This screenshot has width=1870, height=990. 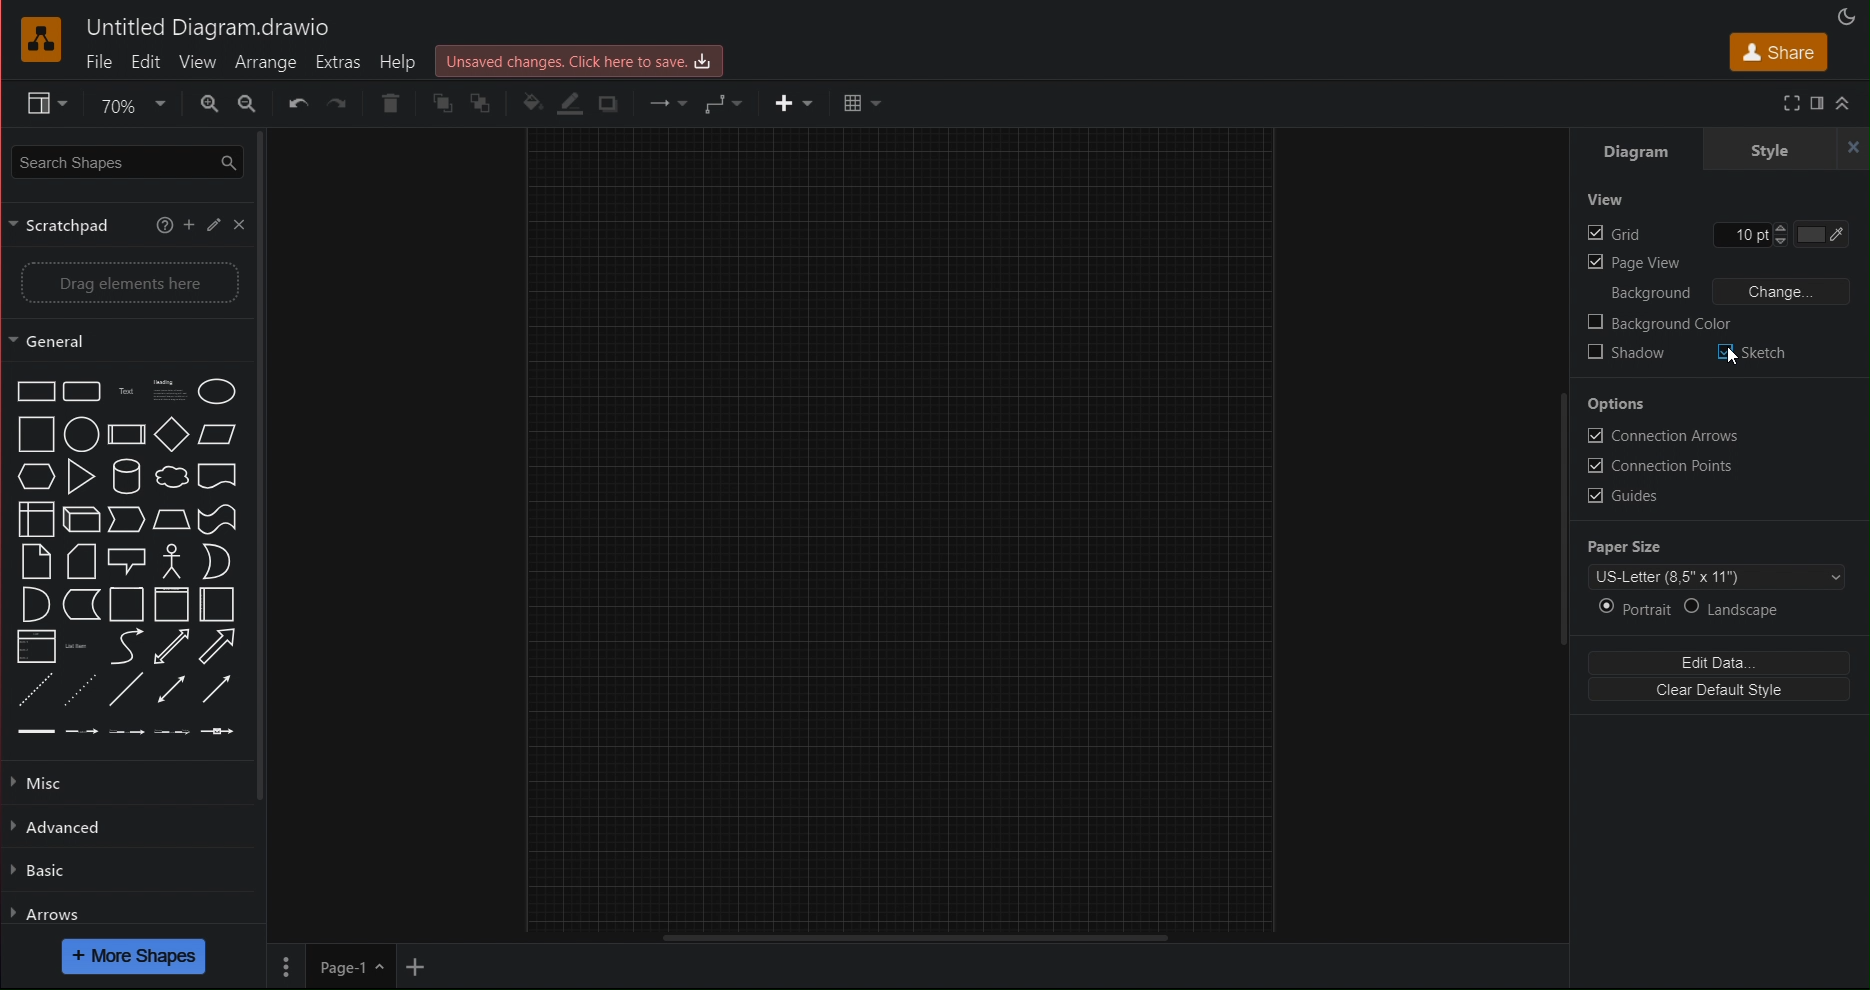 I want to click on Add new page, so click(x=424, y=969).